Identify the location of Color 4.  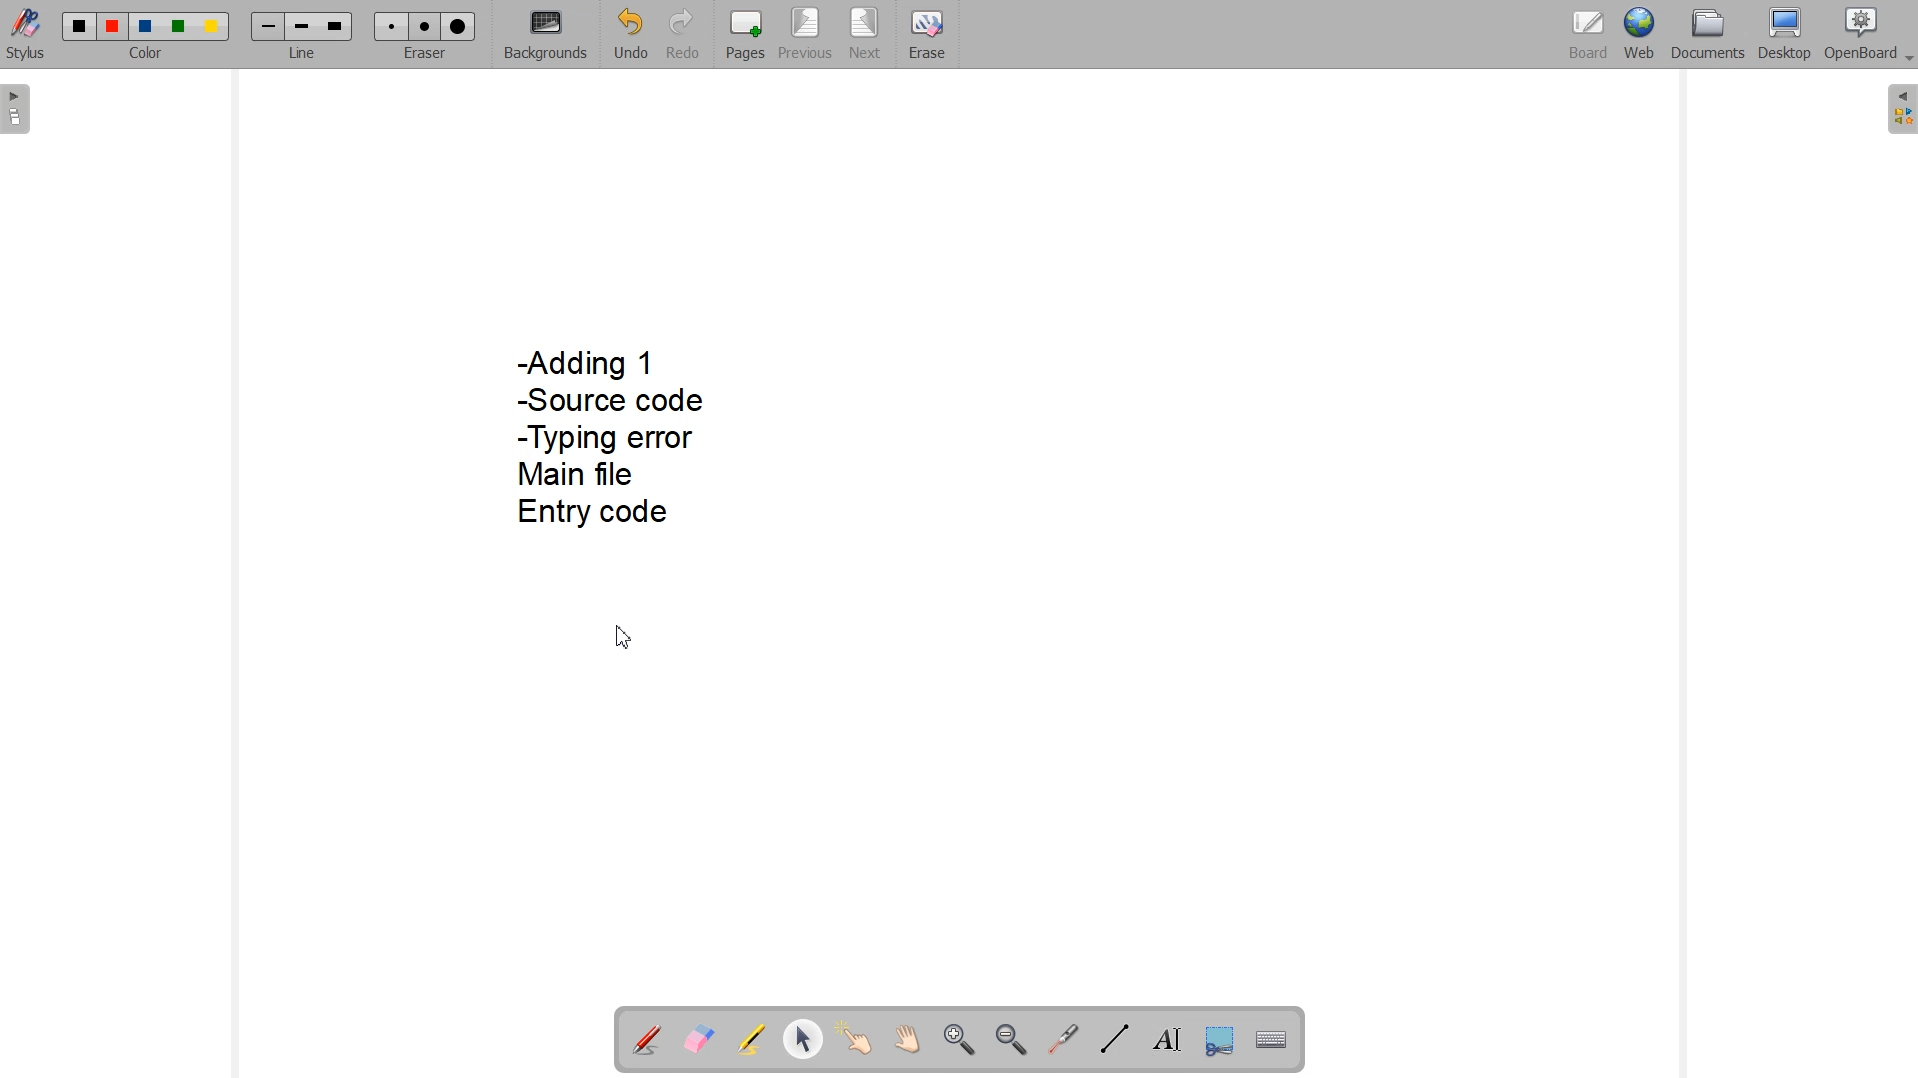
(181, 26).